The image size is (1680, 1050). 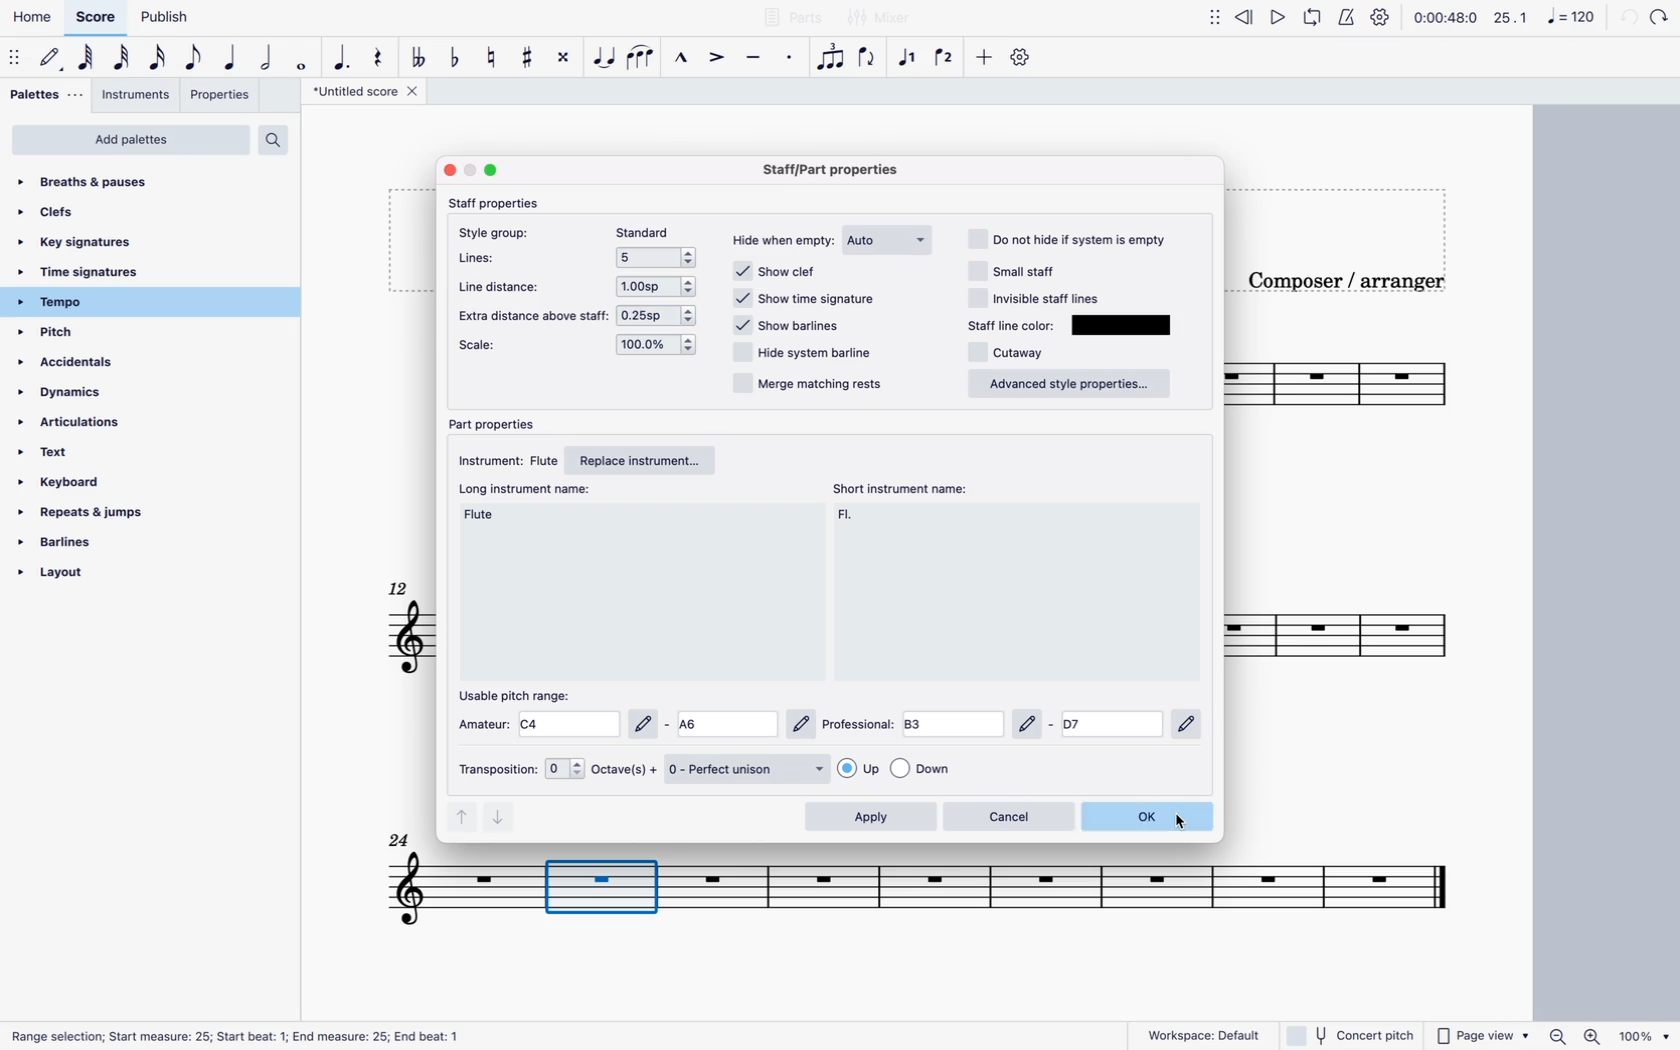 I want to click on Composer / arranger, so click(x=1342, y=278).